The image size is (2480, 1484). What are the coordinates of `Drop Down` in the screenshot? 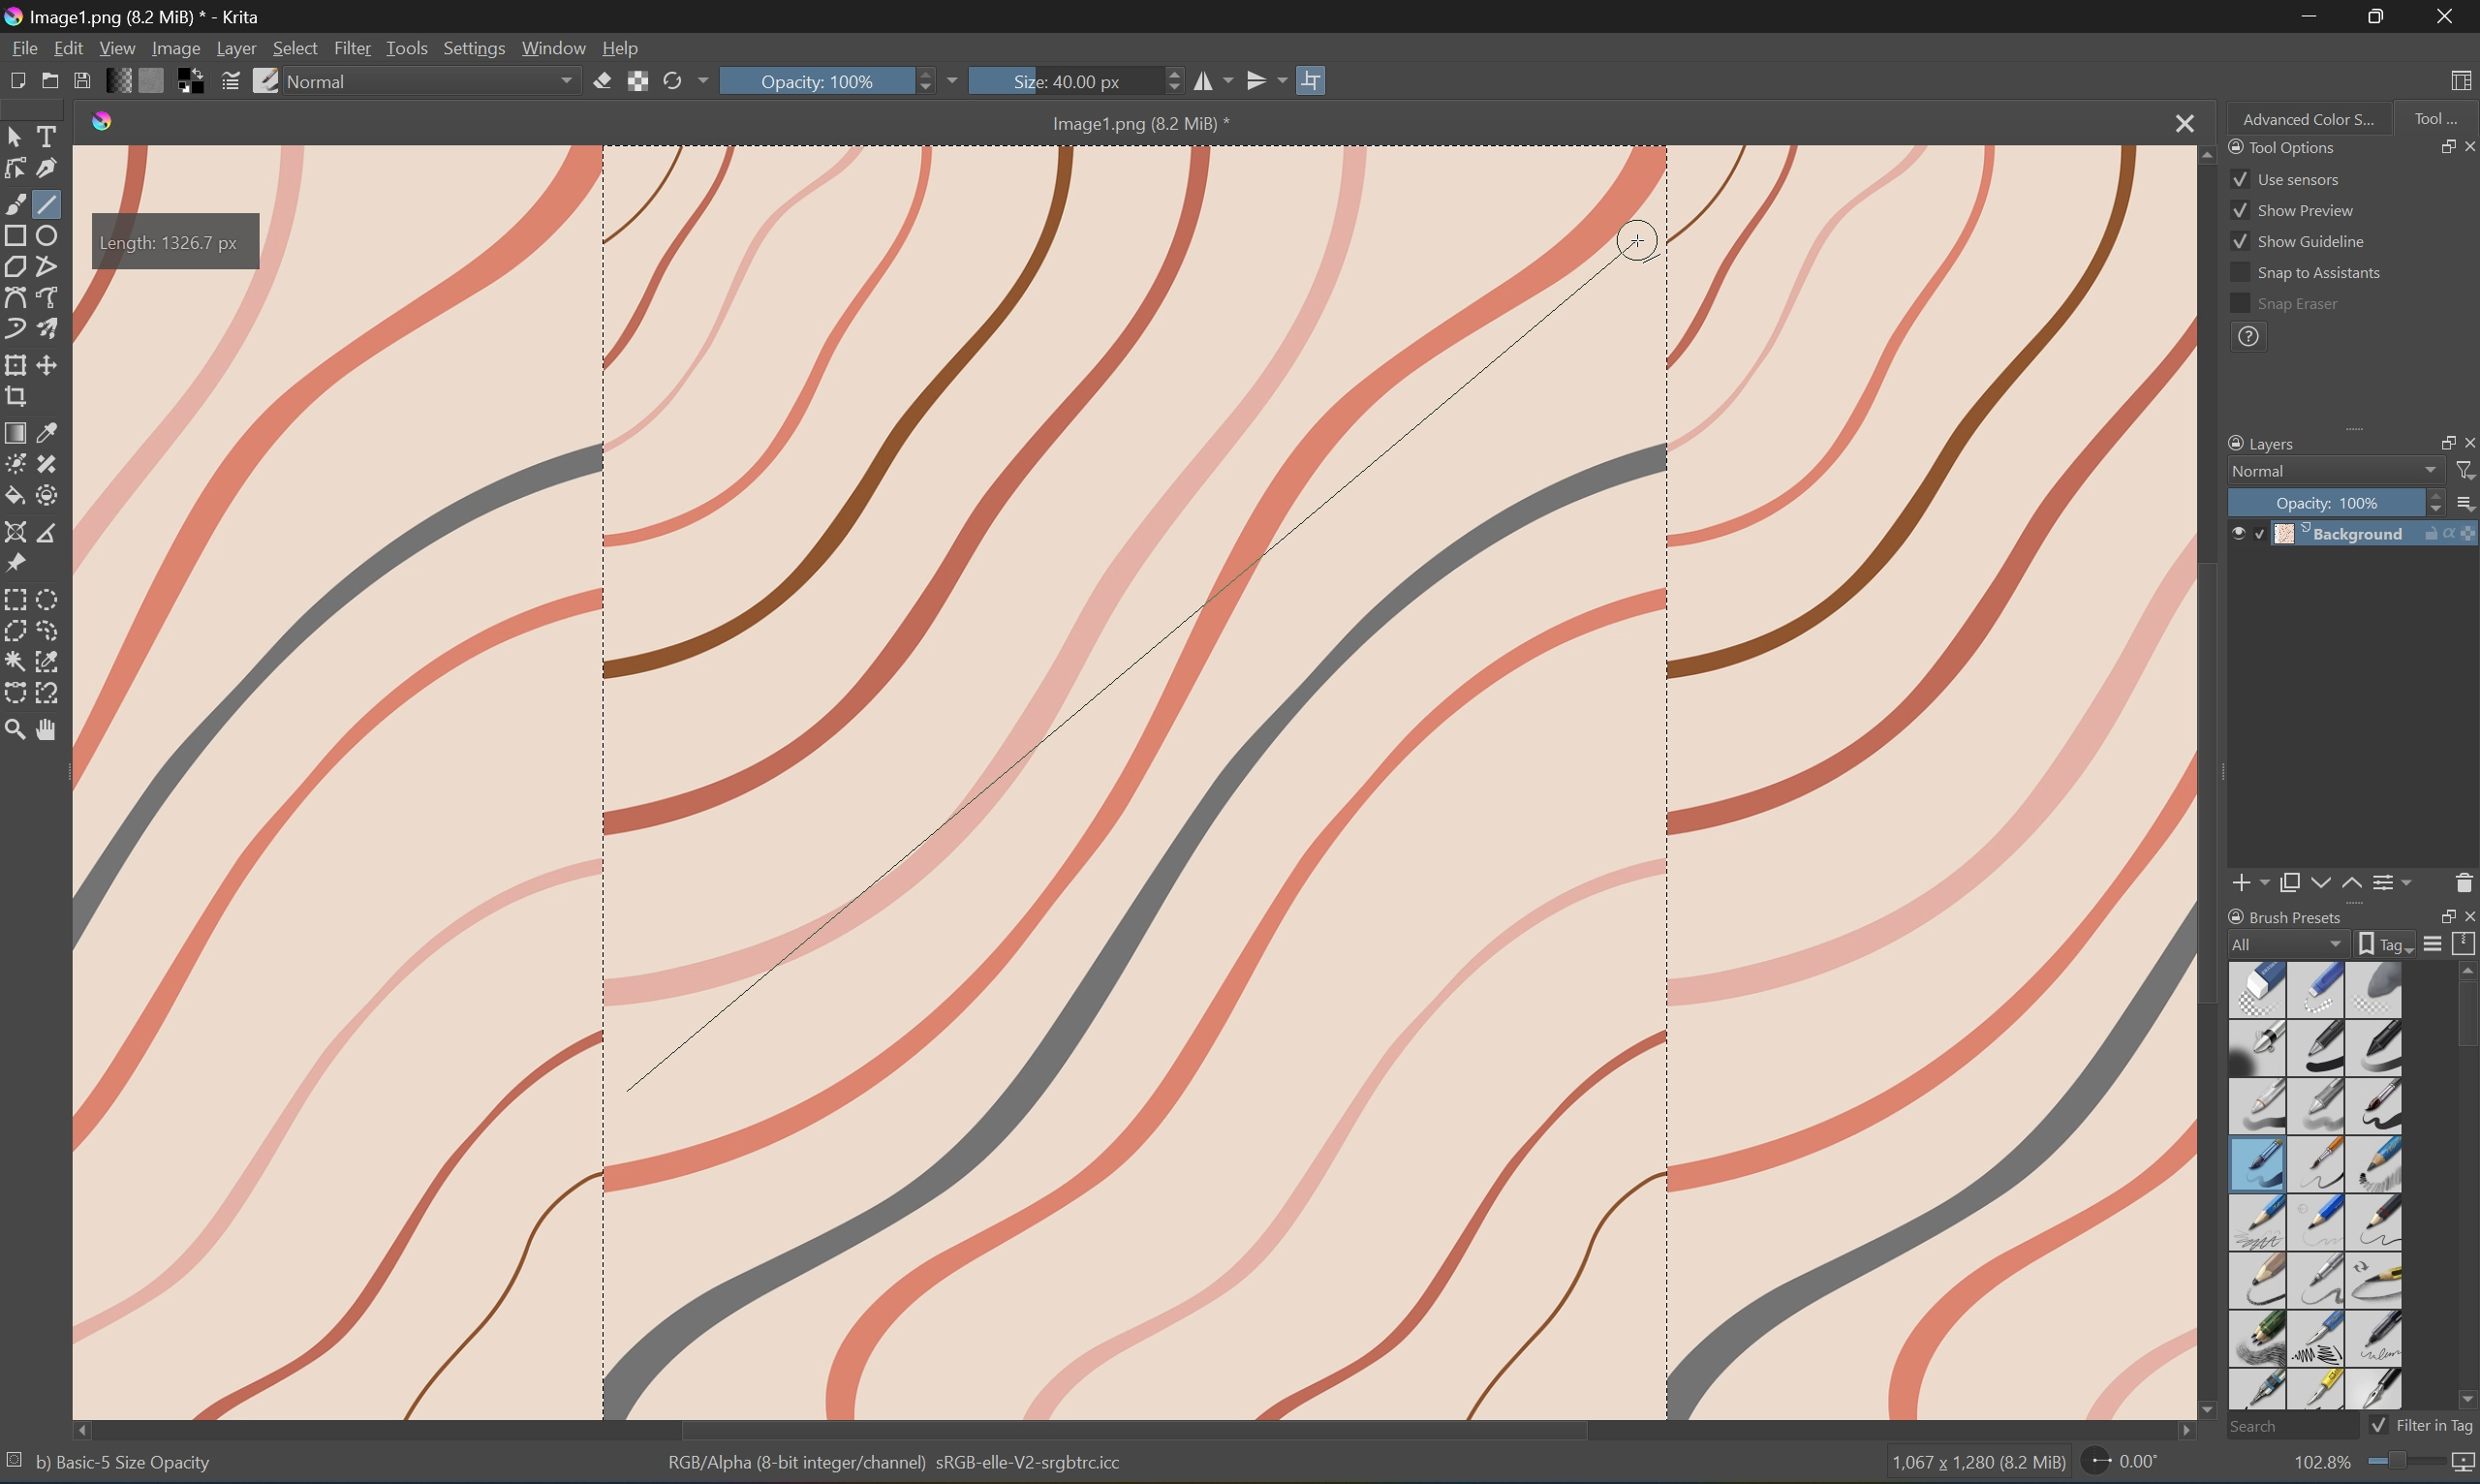 It's located at (702, 81).